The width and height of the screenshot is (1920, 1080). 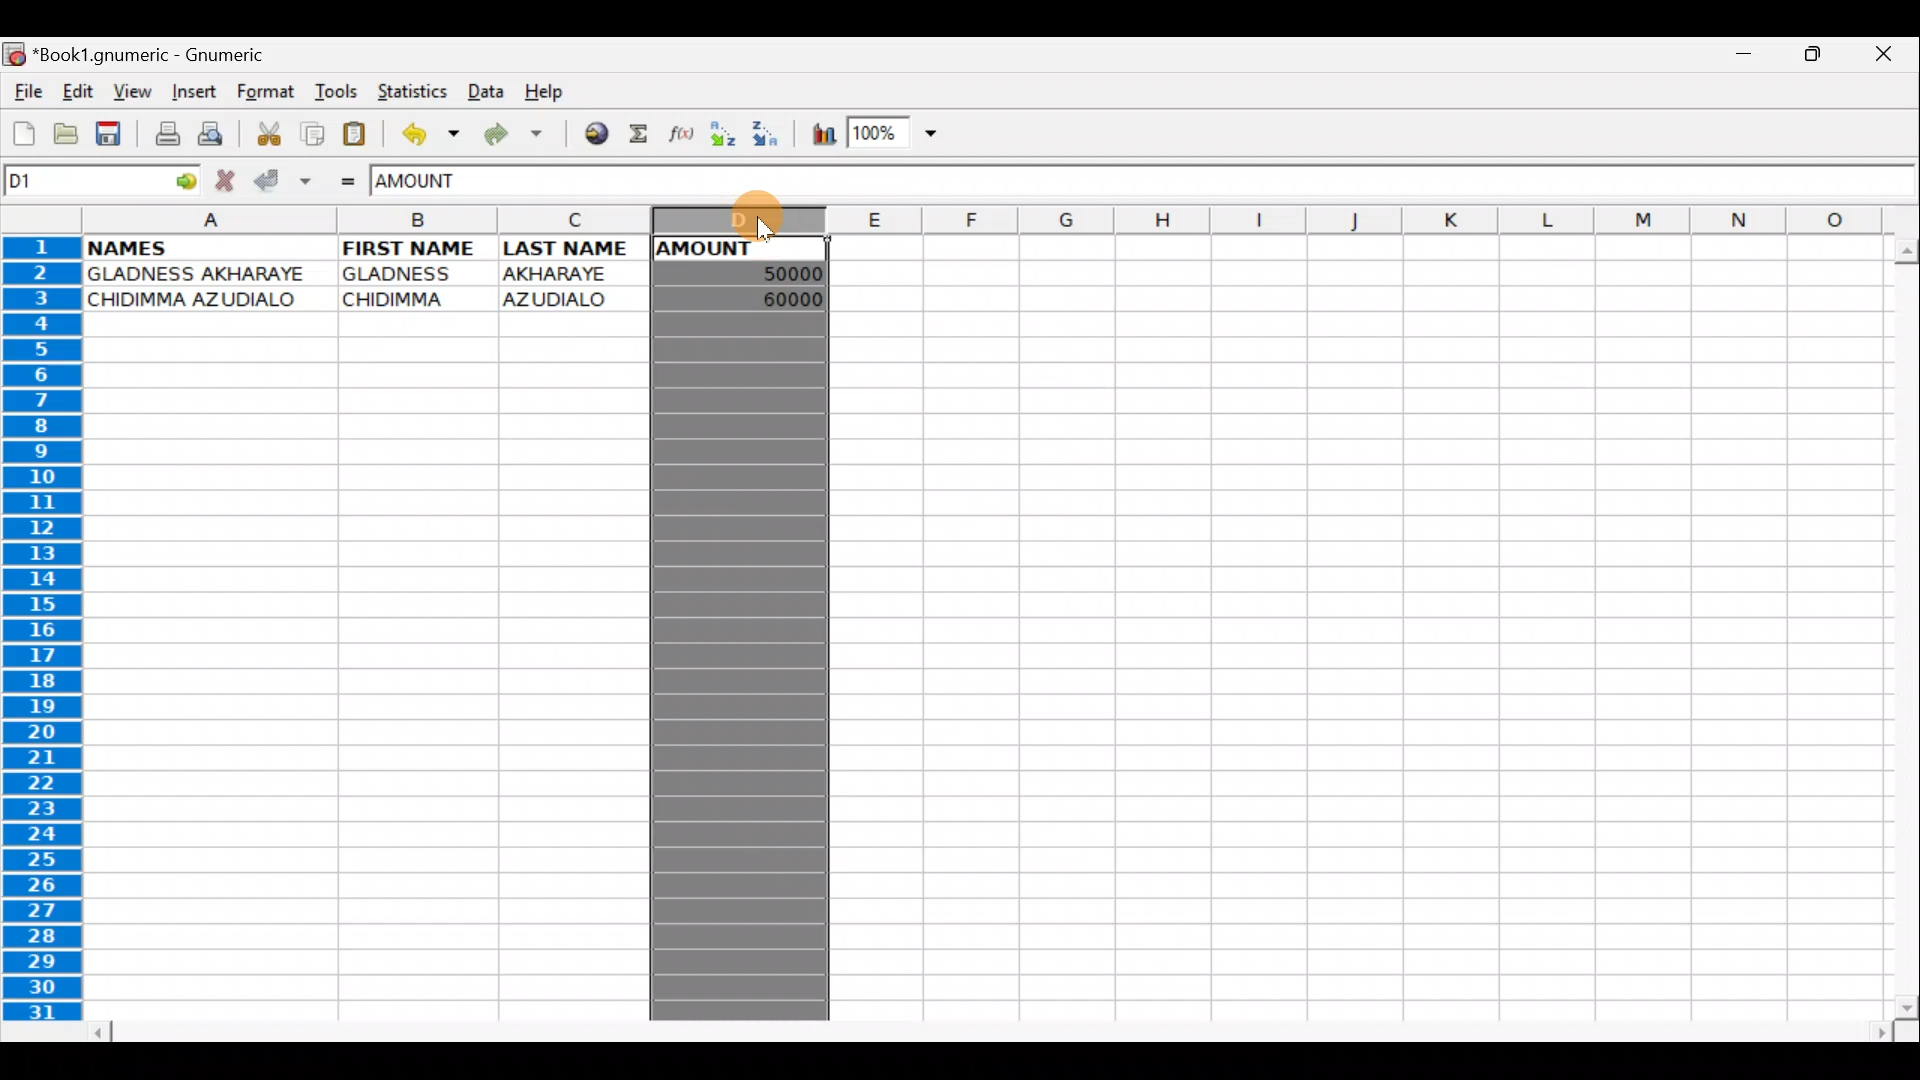 What do you see at coordinates (768, 134) in the screenshot?
I see `Sort Descending order` at bounding box center [768, 134].